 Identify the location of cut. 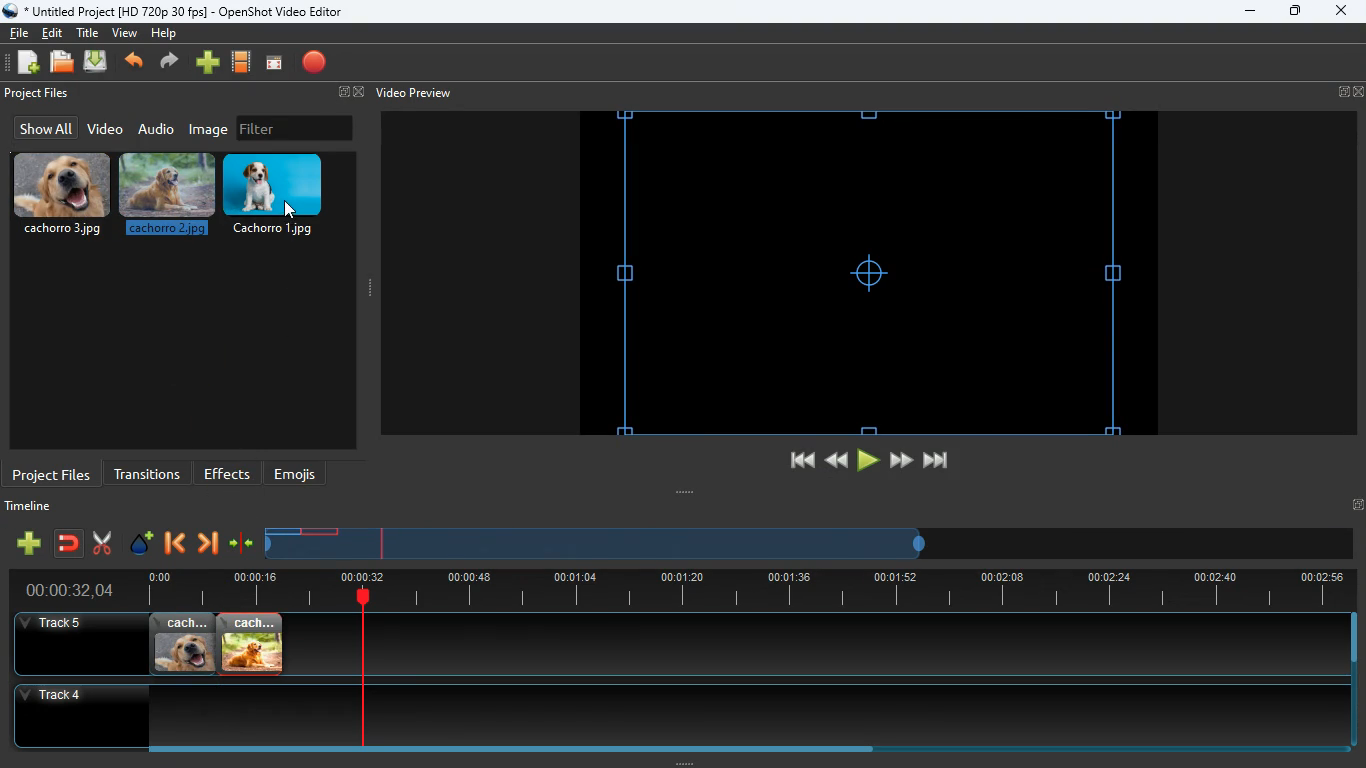
(102, 543).